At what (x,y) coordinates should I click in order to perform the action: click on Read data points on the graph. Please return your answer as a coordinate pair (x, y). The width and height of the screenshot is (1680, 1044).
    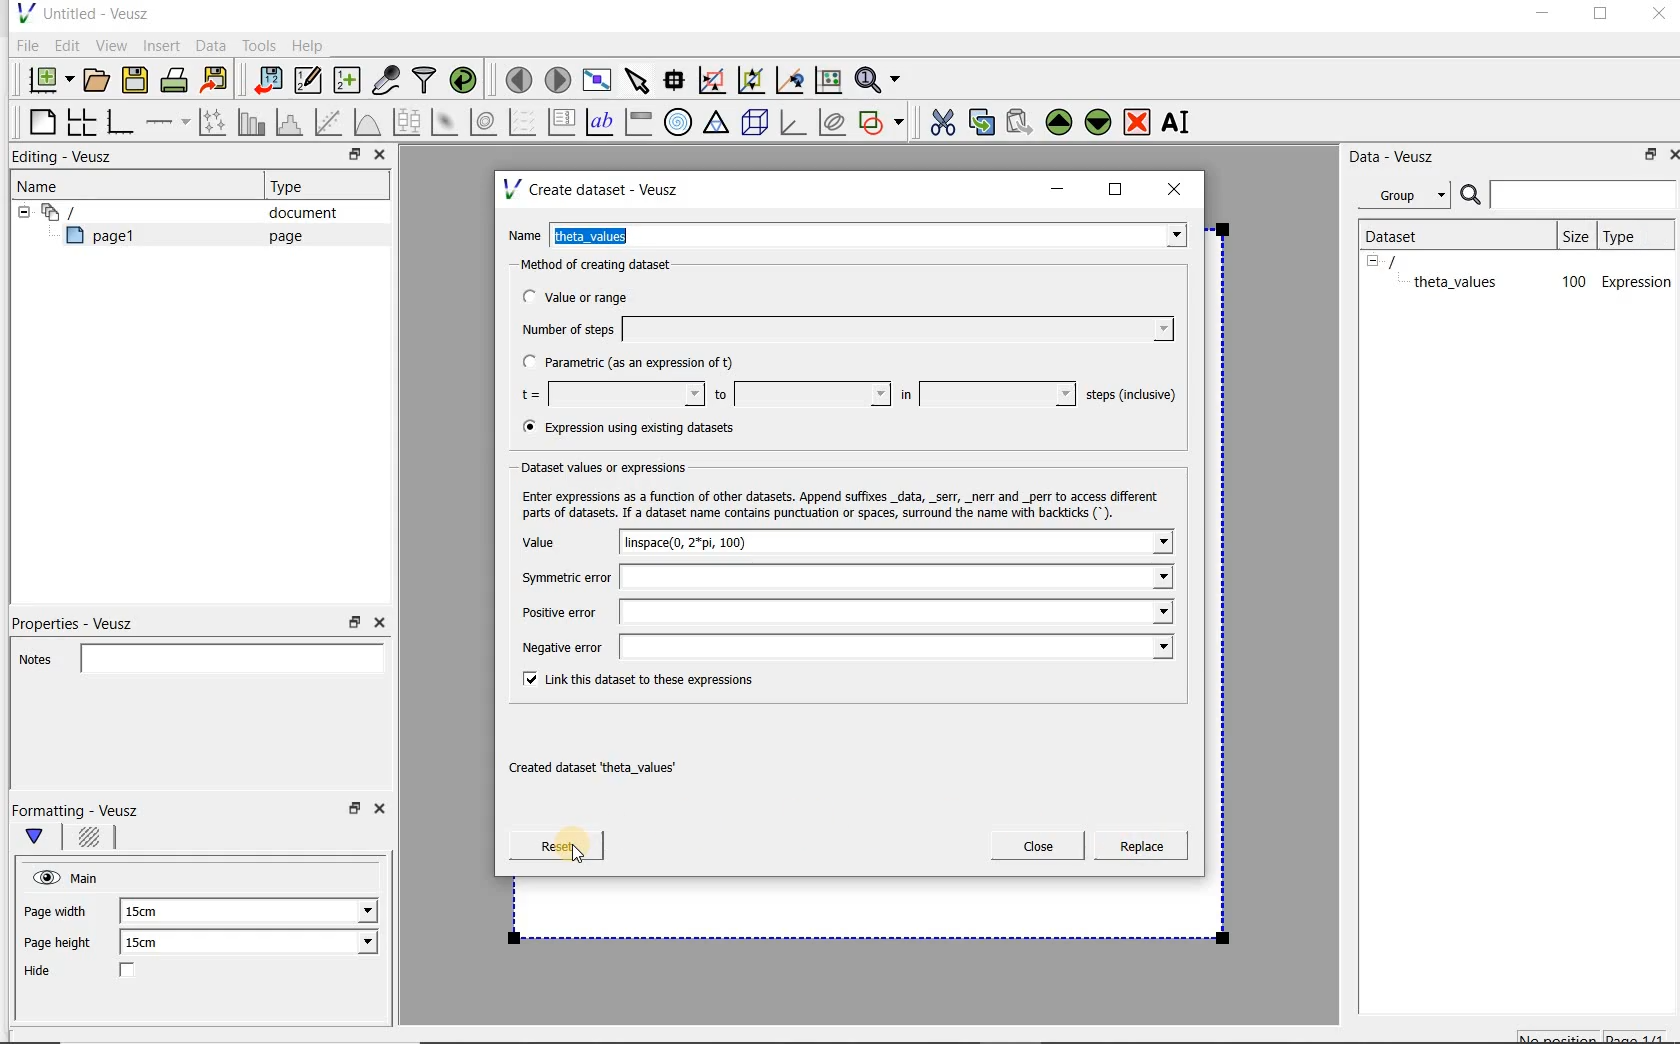
    Looking at the image, I should click on (677, 81).